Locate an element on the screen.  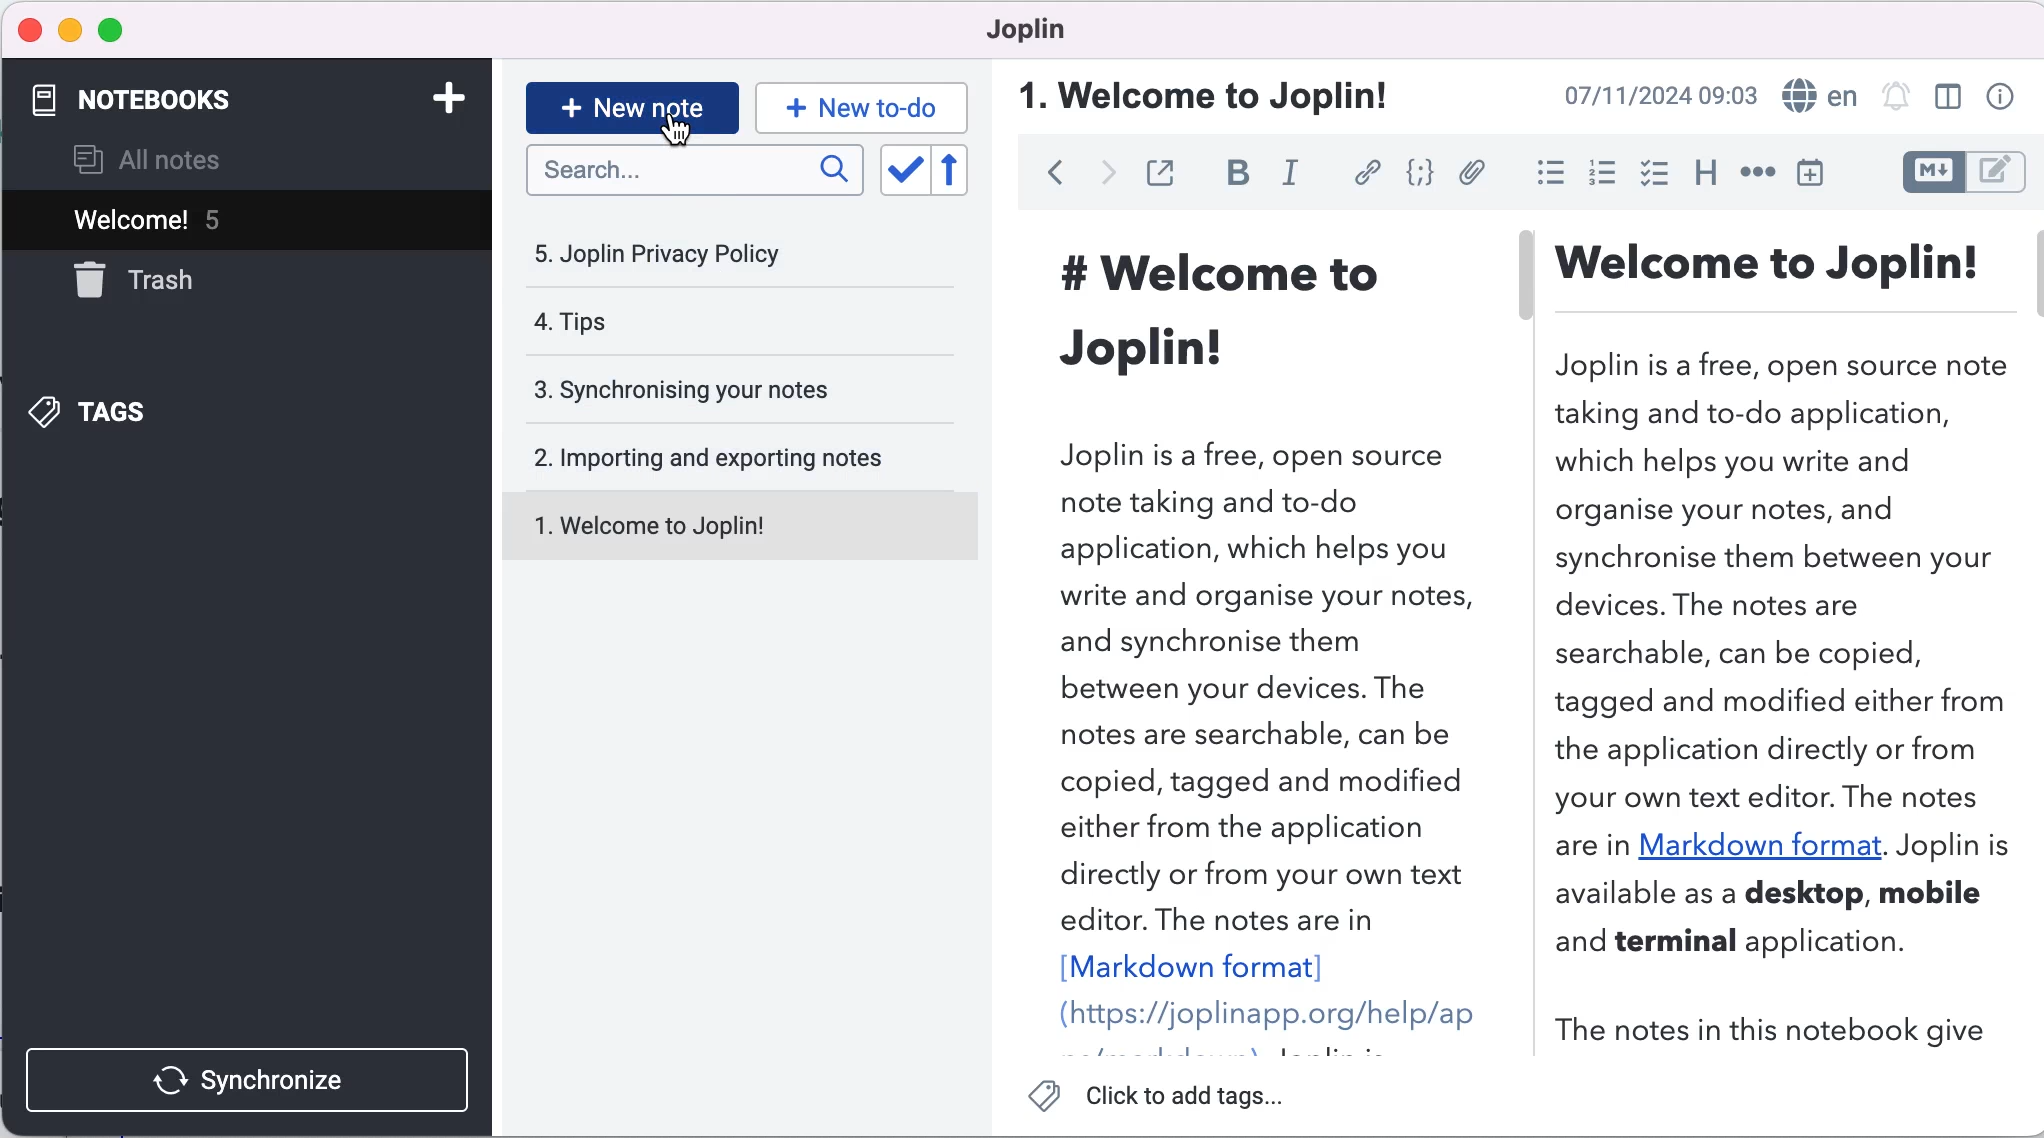
check box is located at coordinates (1649, 173).